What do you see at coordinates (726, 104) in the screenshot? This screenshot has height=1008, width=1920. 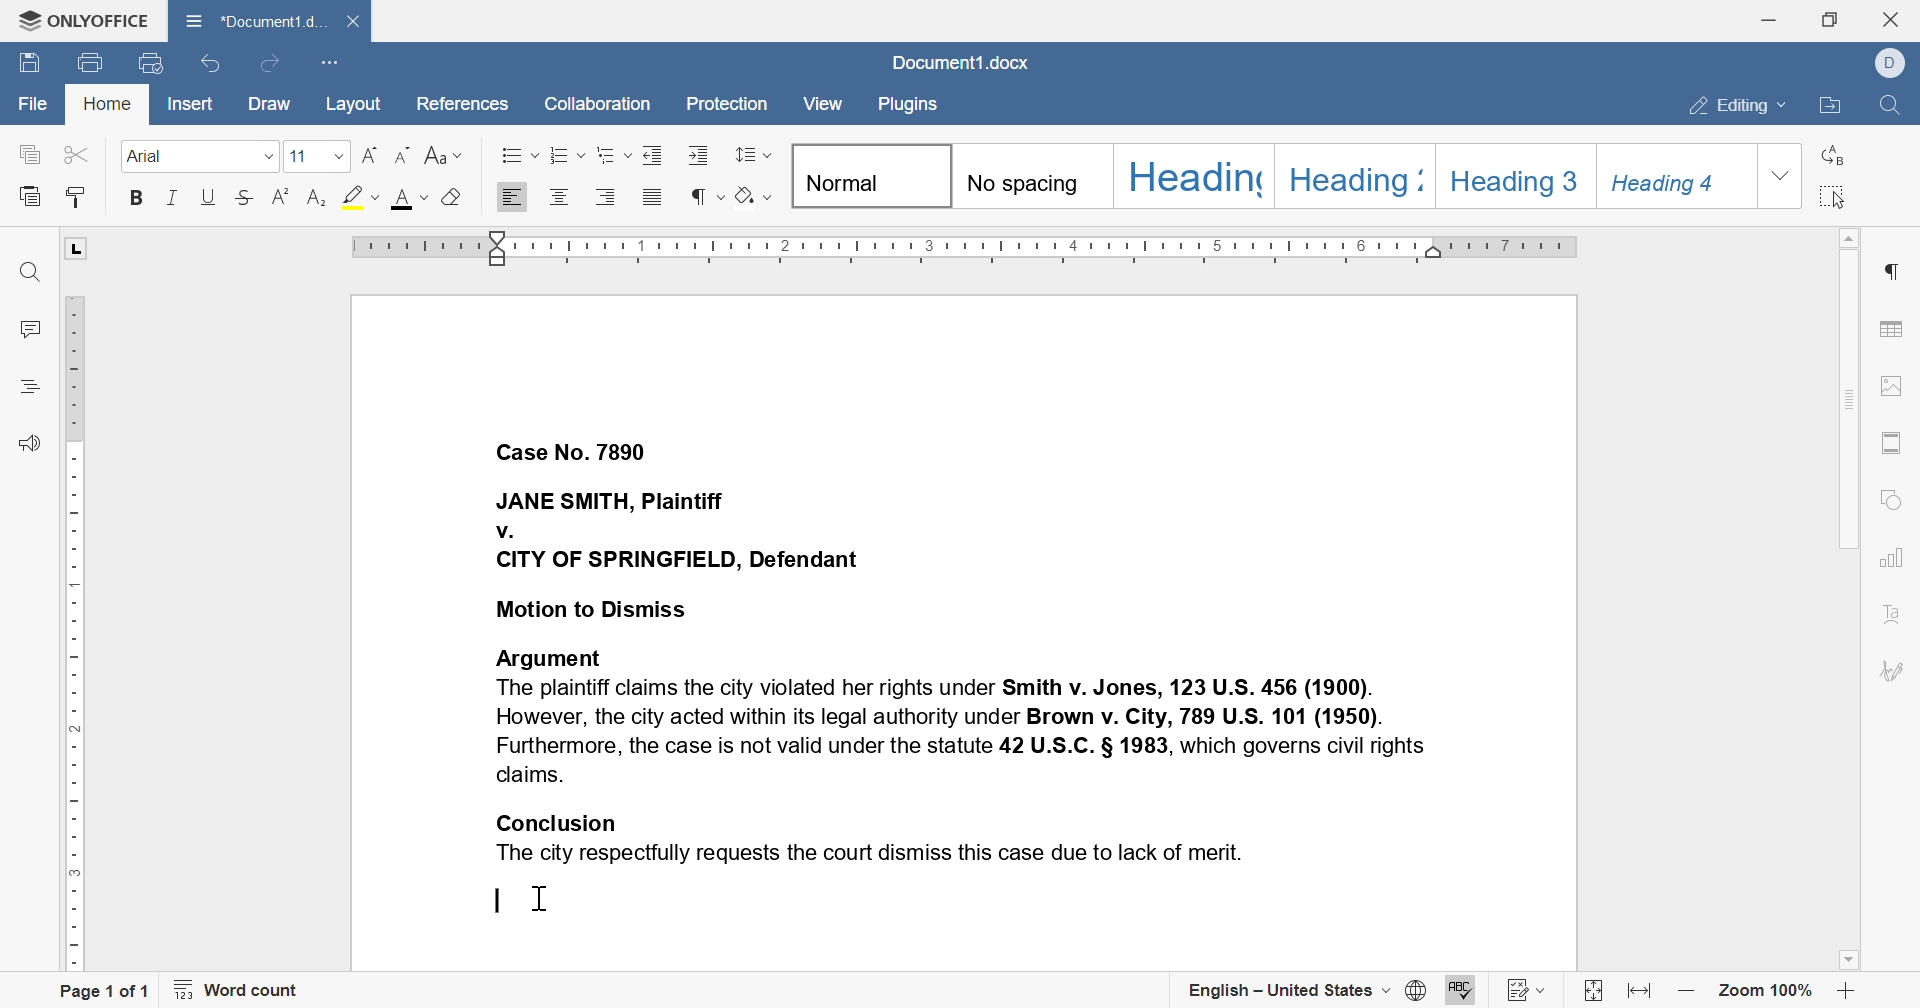 I see `protection` at bounding box center [726, 104].